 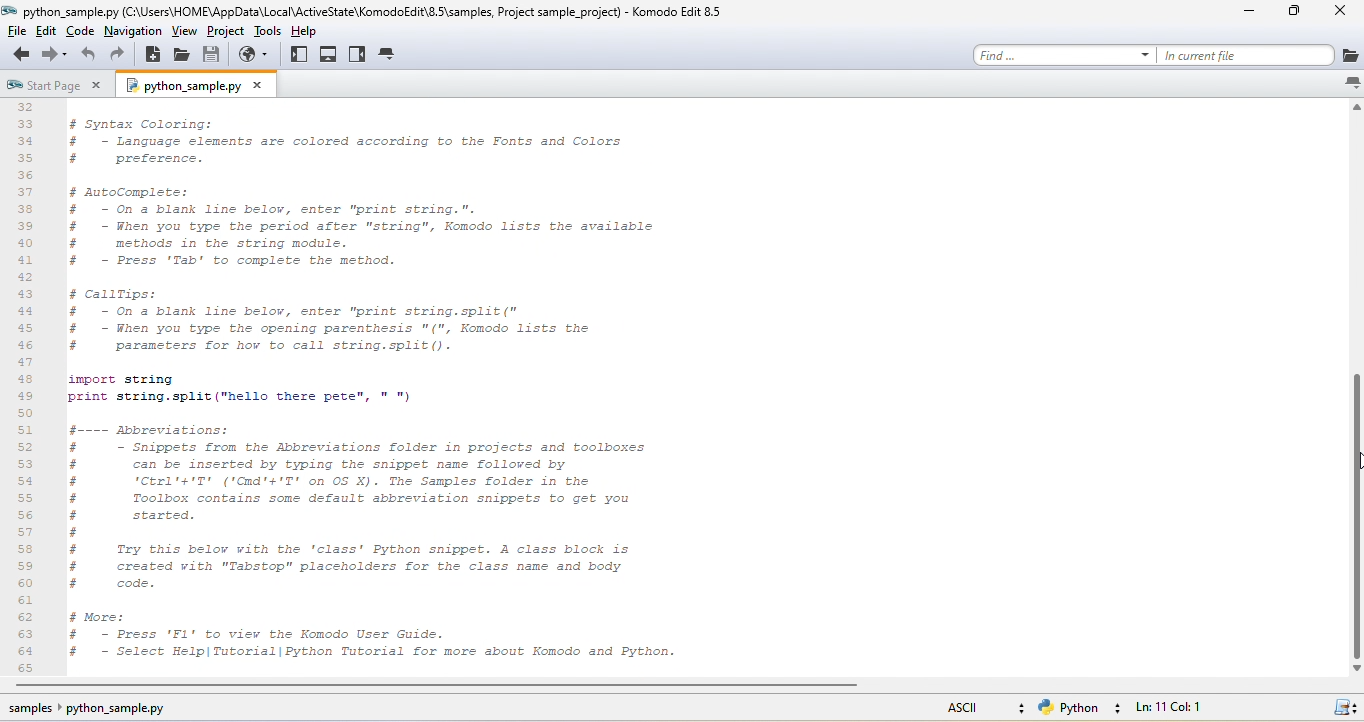 I want to click on start page, so click(x=52, y=84).